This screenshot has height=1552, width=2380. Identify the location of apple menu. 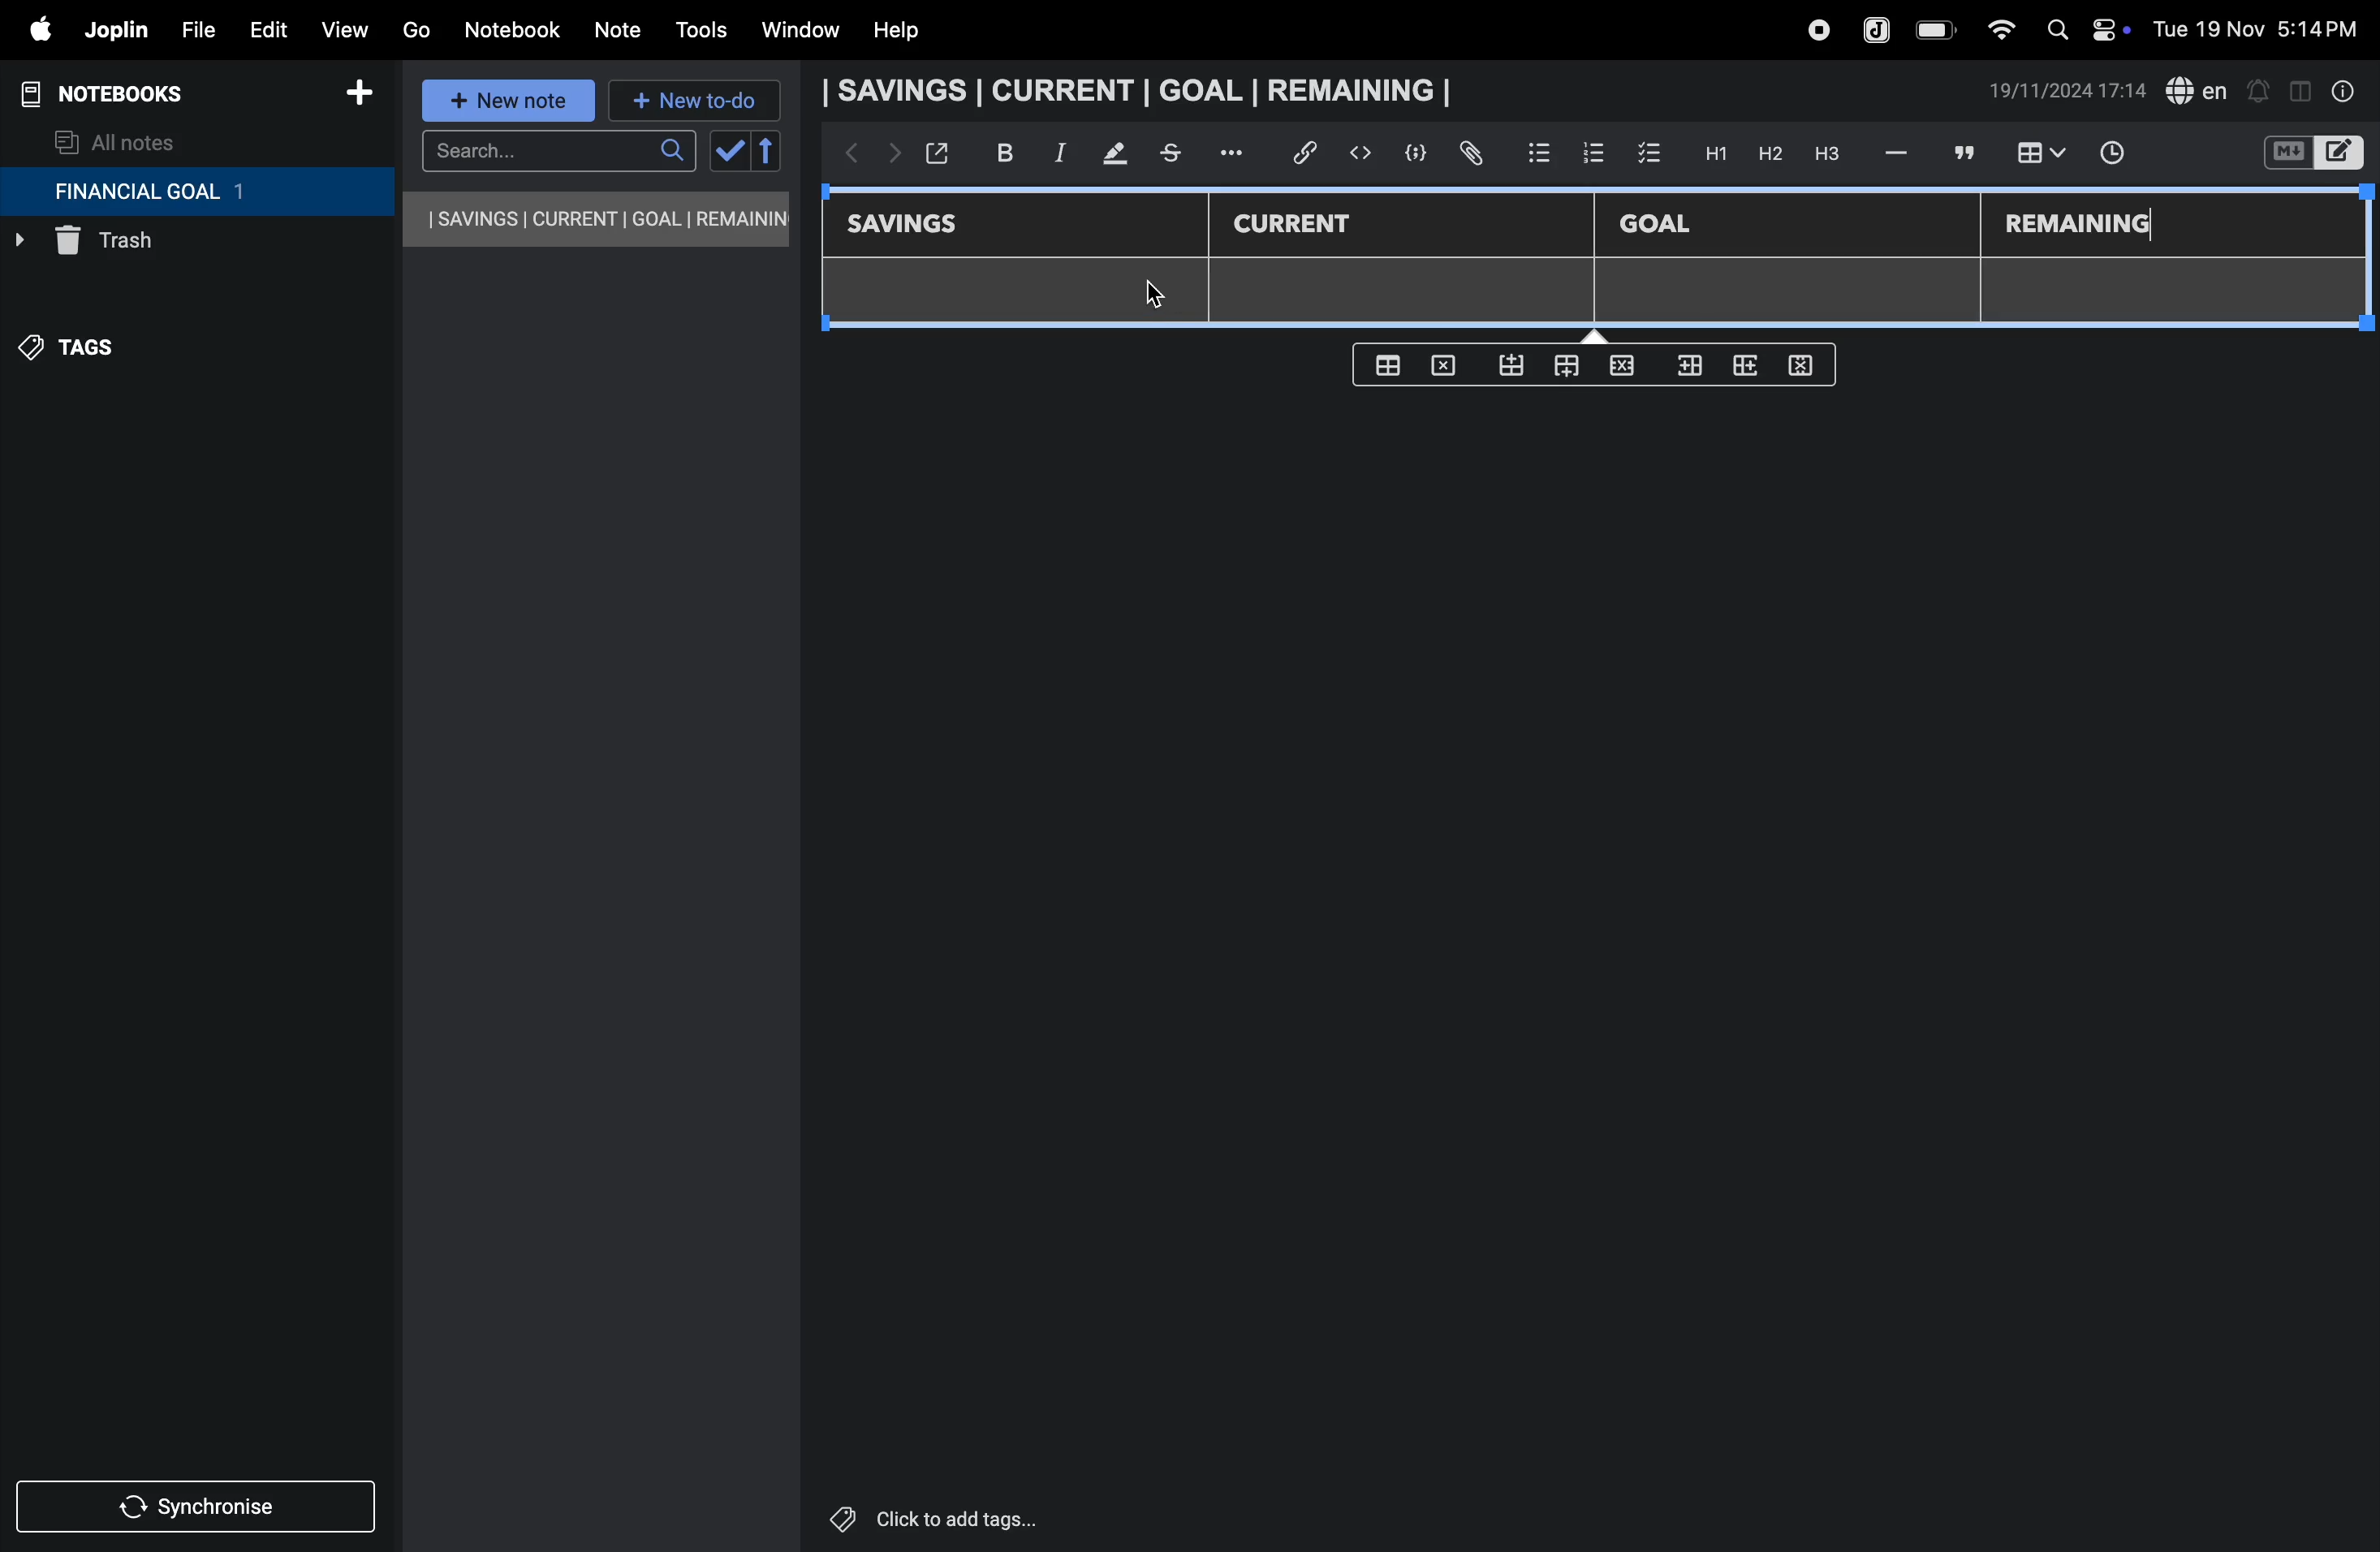
(30, 29).